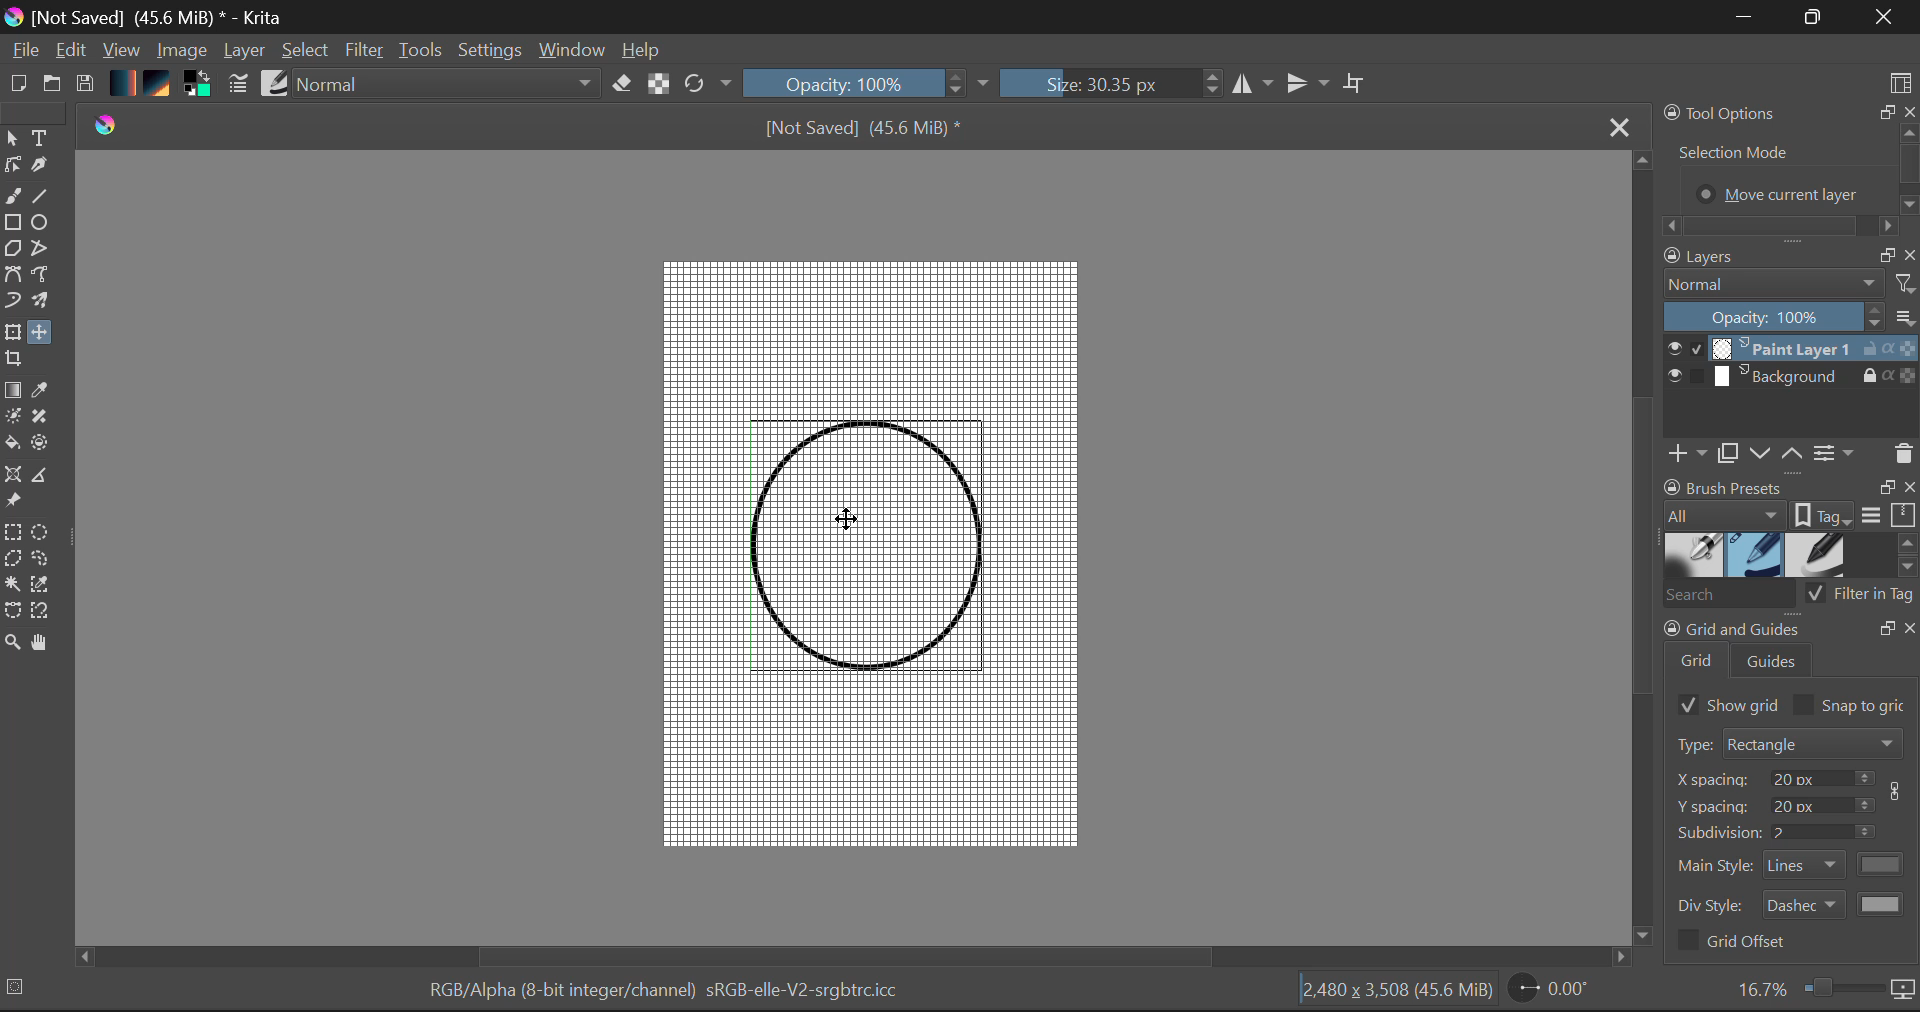 The height and width of the screenshot is (1012, 1920). What do you see at coordinates (16, 360) in the screenshot?
I see `Crop` at bounding box center [16, 360].